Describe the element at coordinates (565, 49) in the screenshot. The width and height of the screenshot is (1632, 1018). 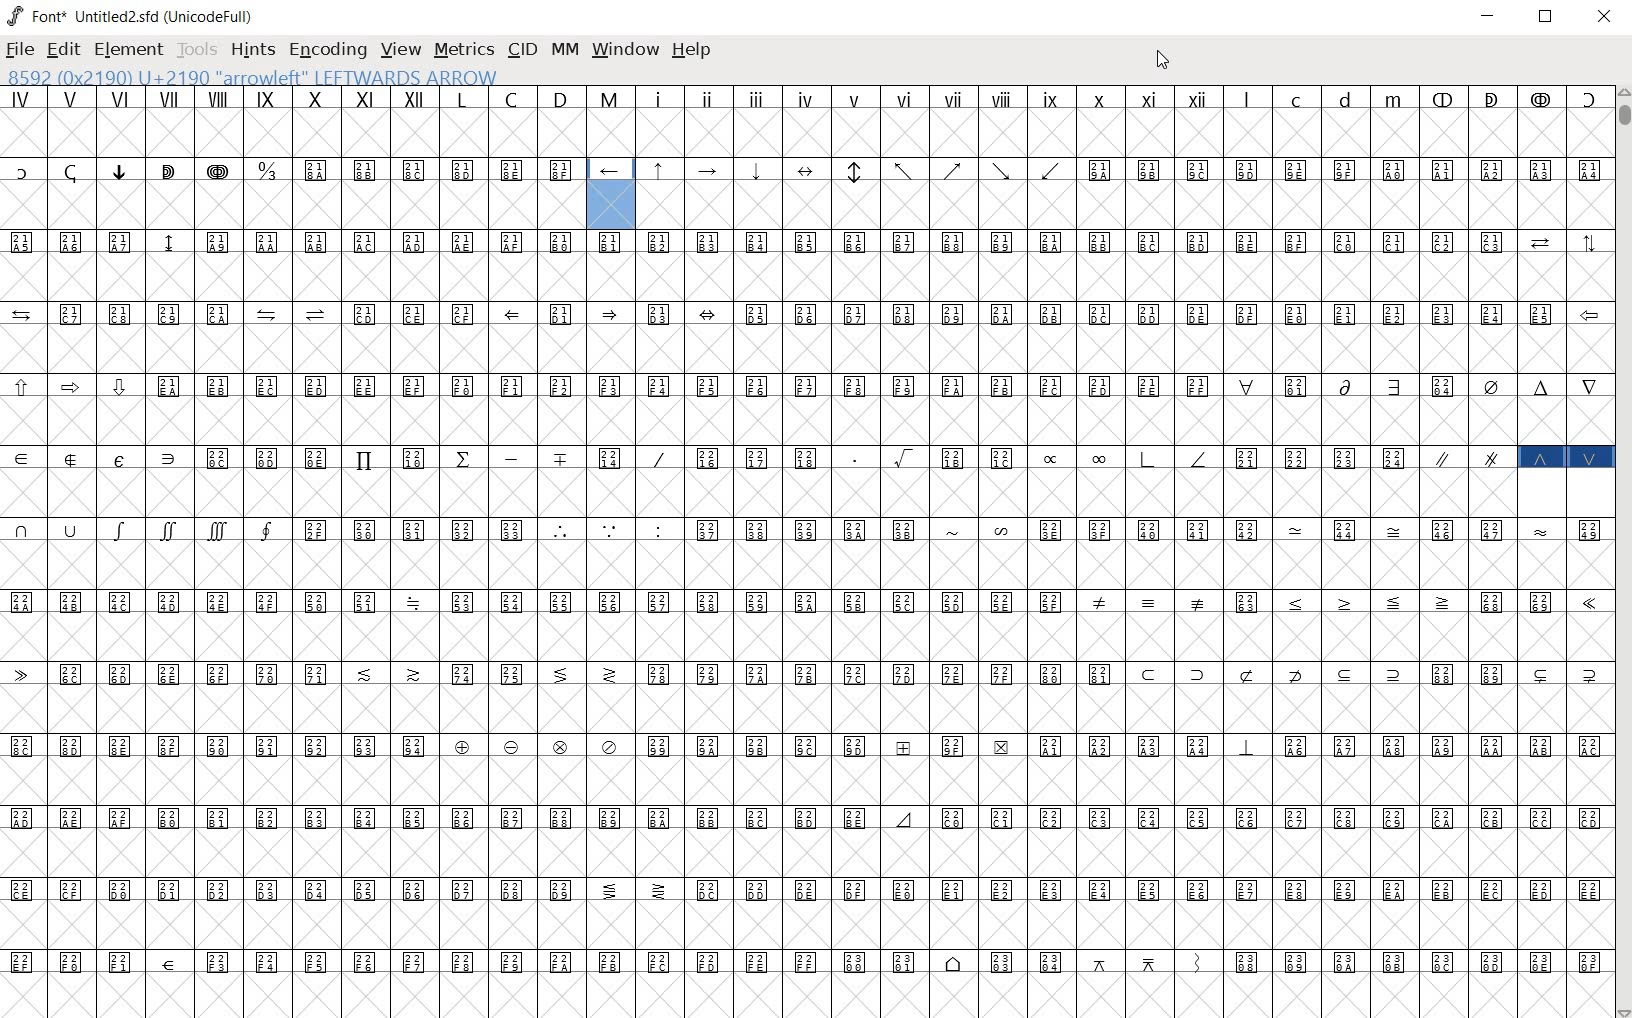
I see `mm` at that location.